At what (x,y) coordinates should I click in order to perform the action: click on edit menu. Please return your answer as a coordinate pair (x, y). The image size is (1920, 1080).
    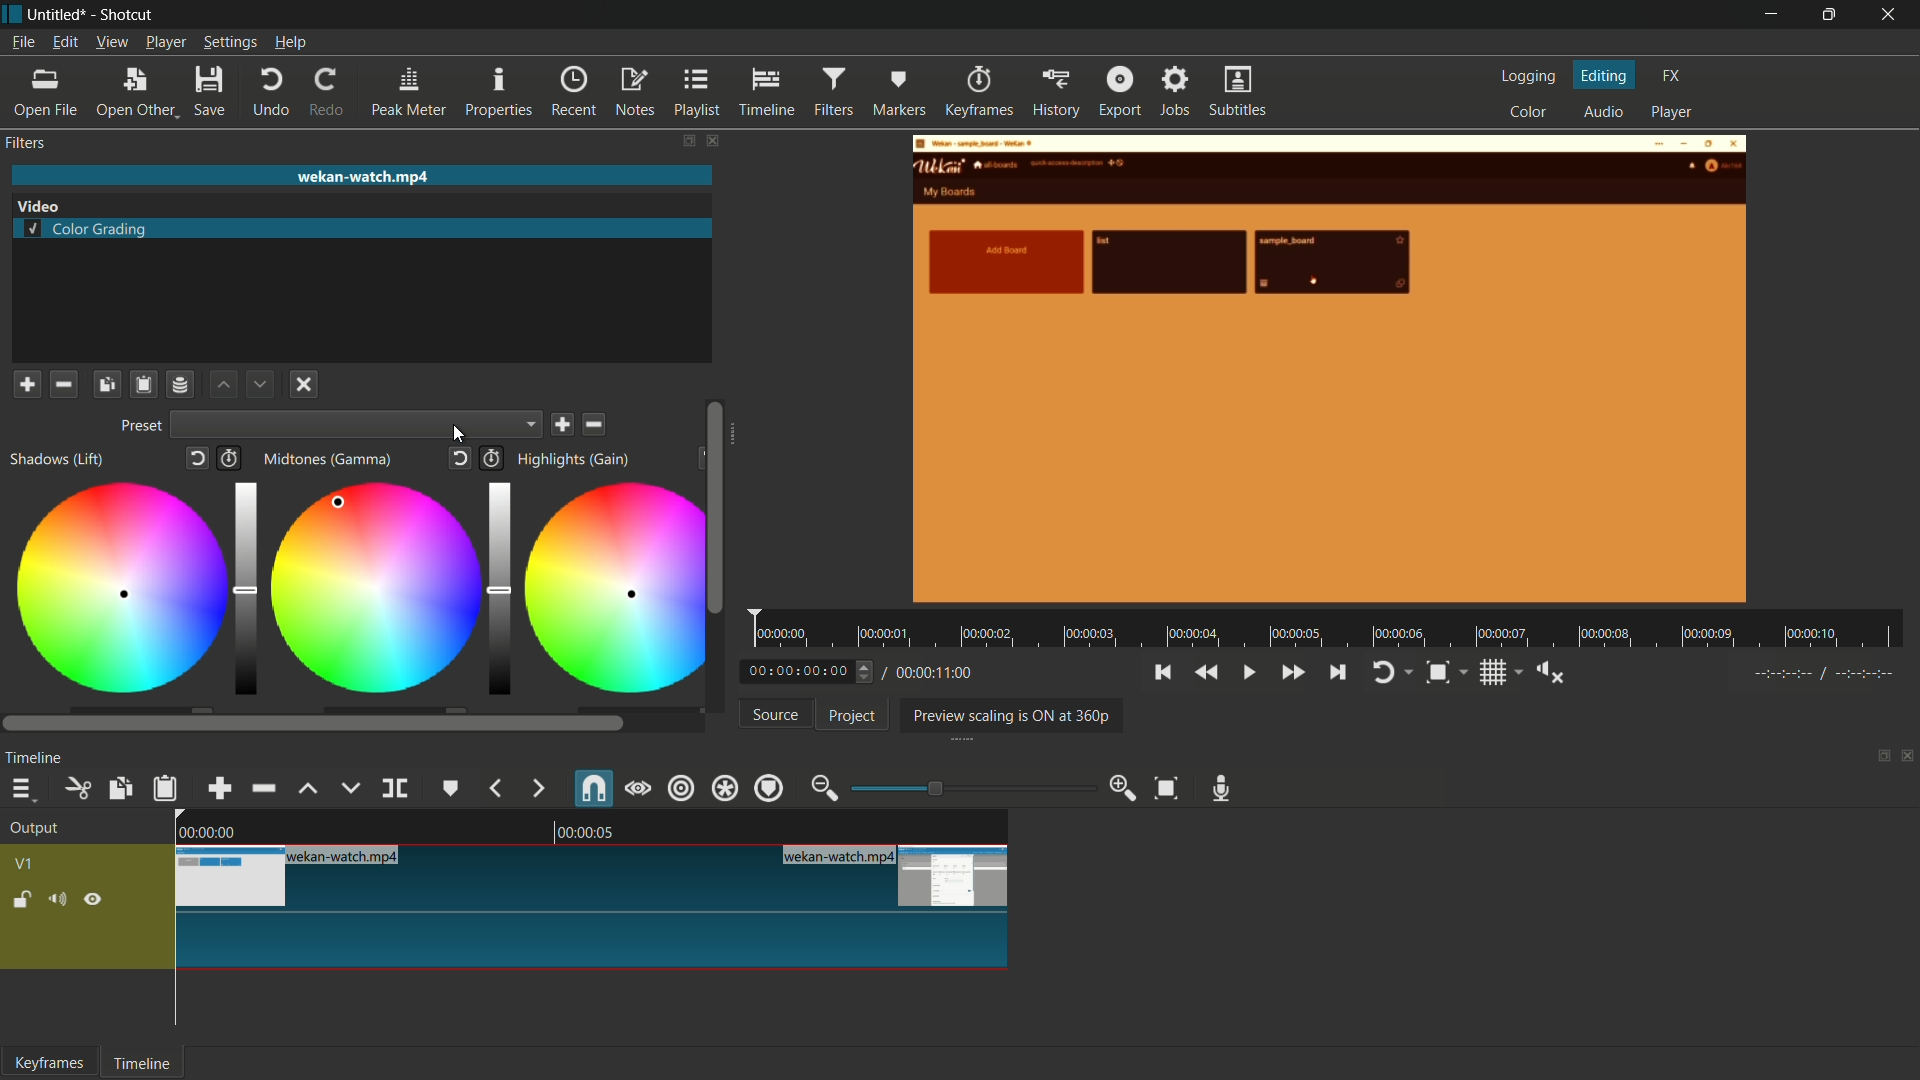
    Looking at the image, I should click on (64, 42).